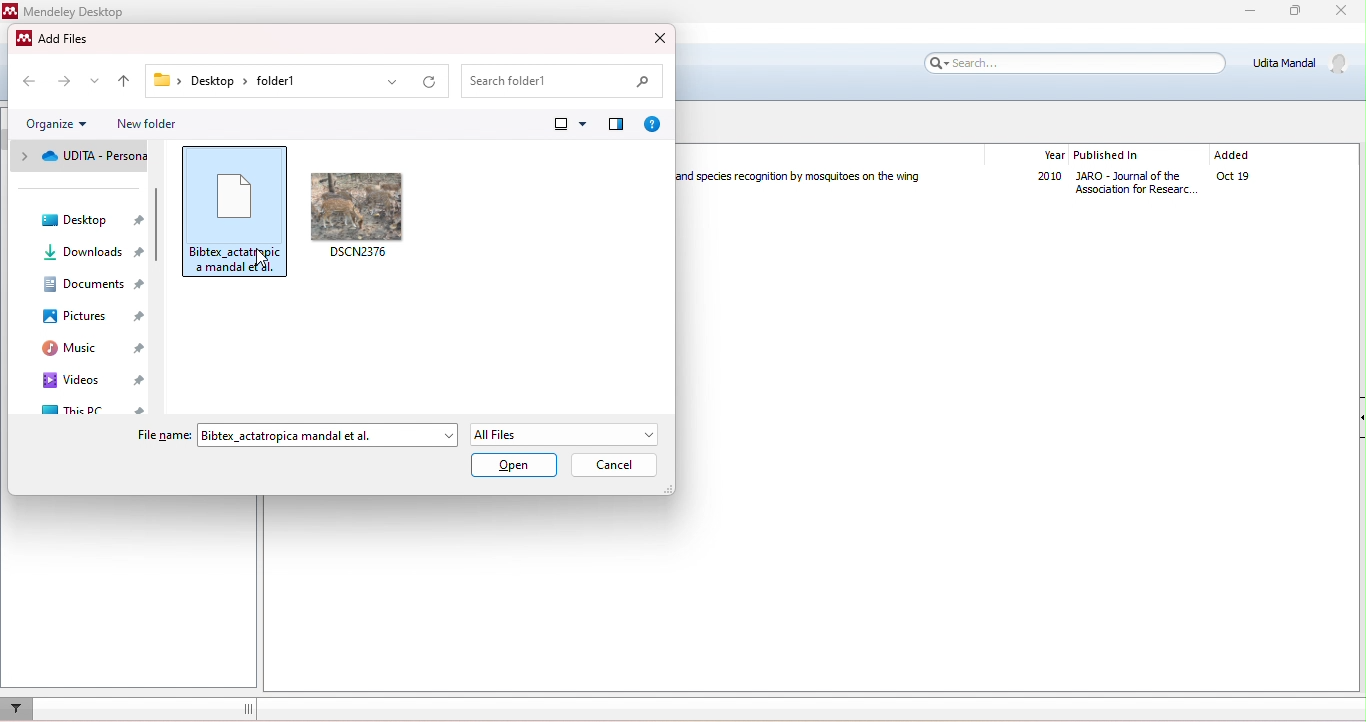 The height and width of the screenshot is (722, 1366). I want to click on change view, so click(570, 124).